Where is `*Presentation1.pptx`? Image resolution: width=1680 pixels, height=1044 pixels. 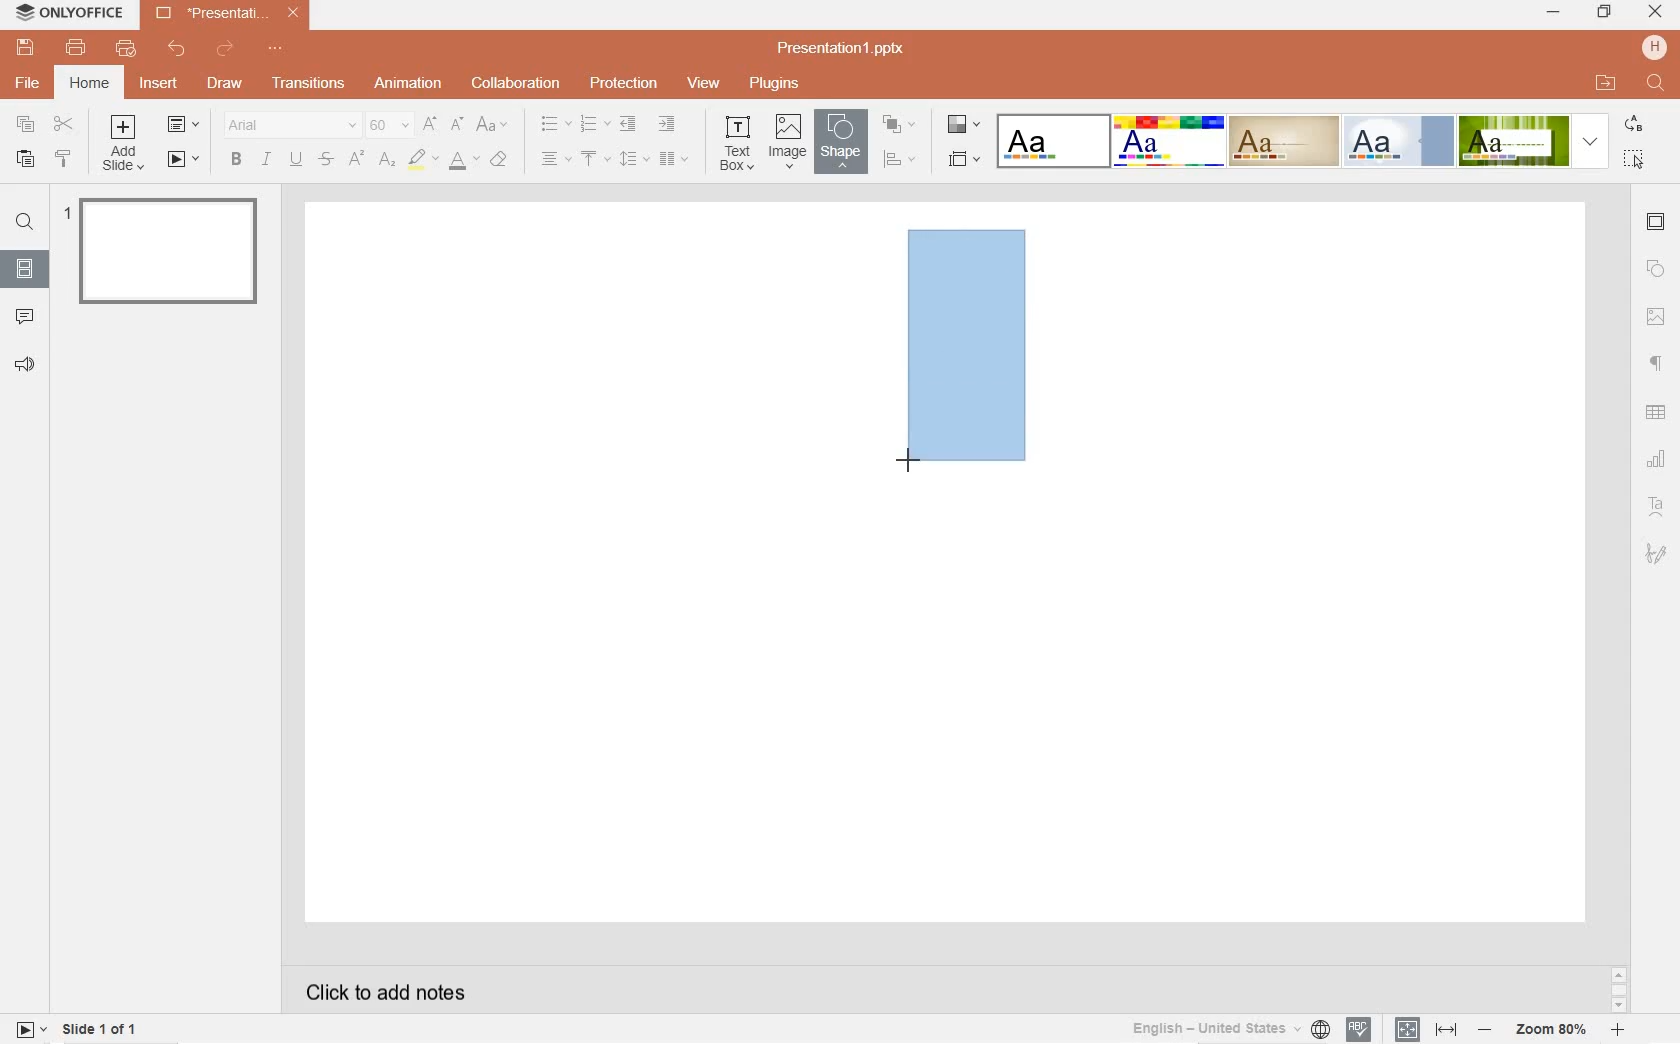 *Presentation1.pptx is located at coordinates (232, 15).